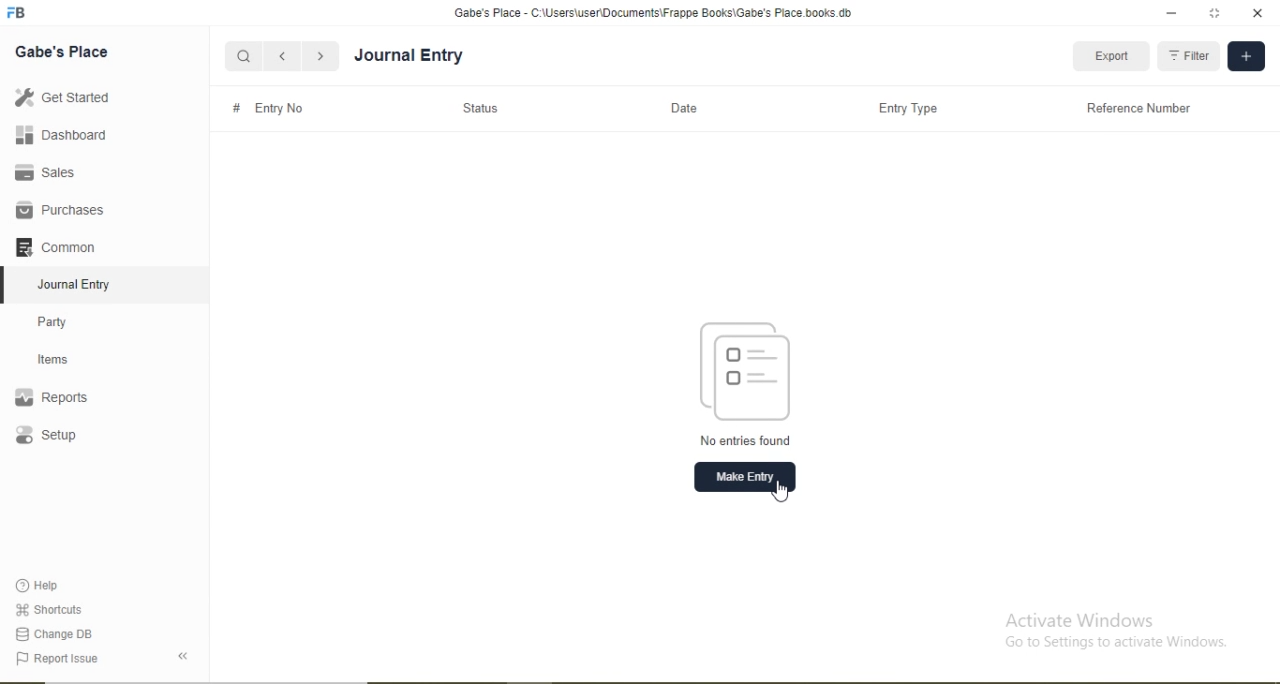  Describe the element at coordinates (54, 172) in the screenshot. I see `Sales` at that location.